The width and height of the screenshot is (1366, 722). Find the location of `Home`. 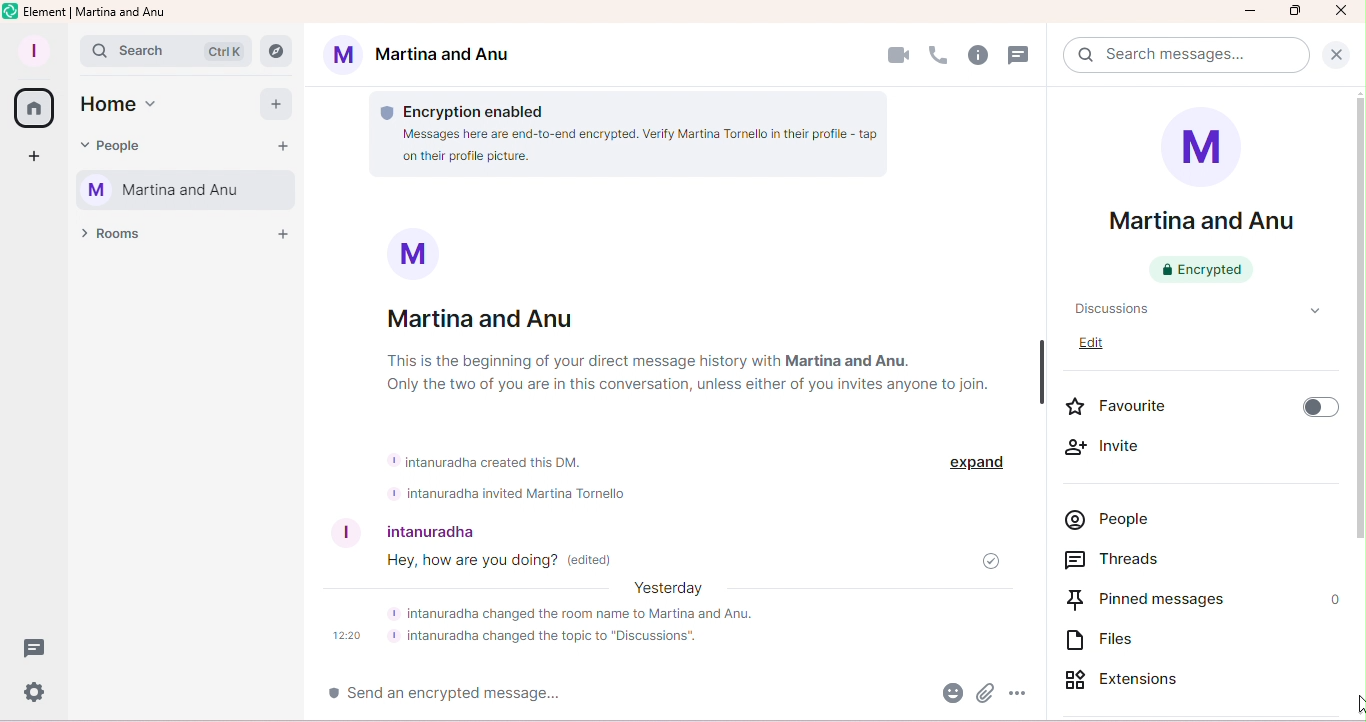

Home is located at coordinates (33, 109).